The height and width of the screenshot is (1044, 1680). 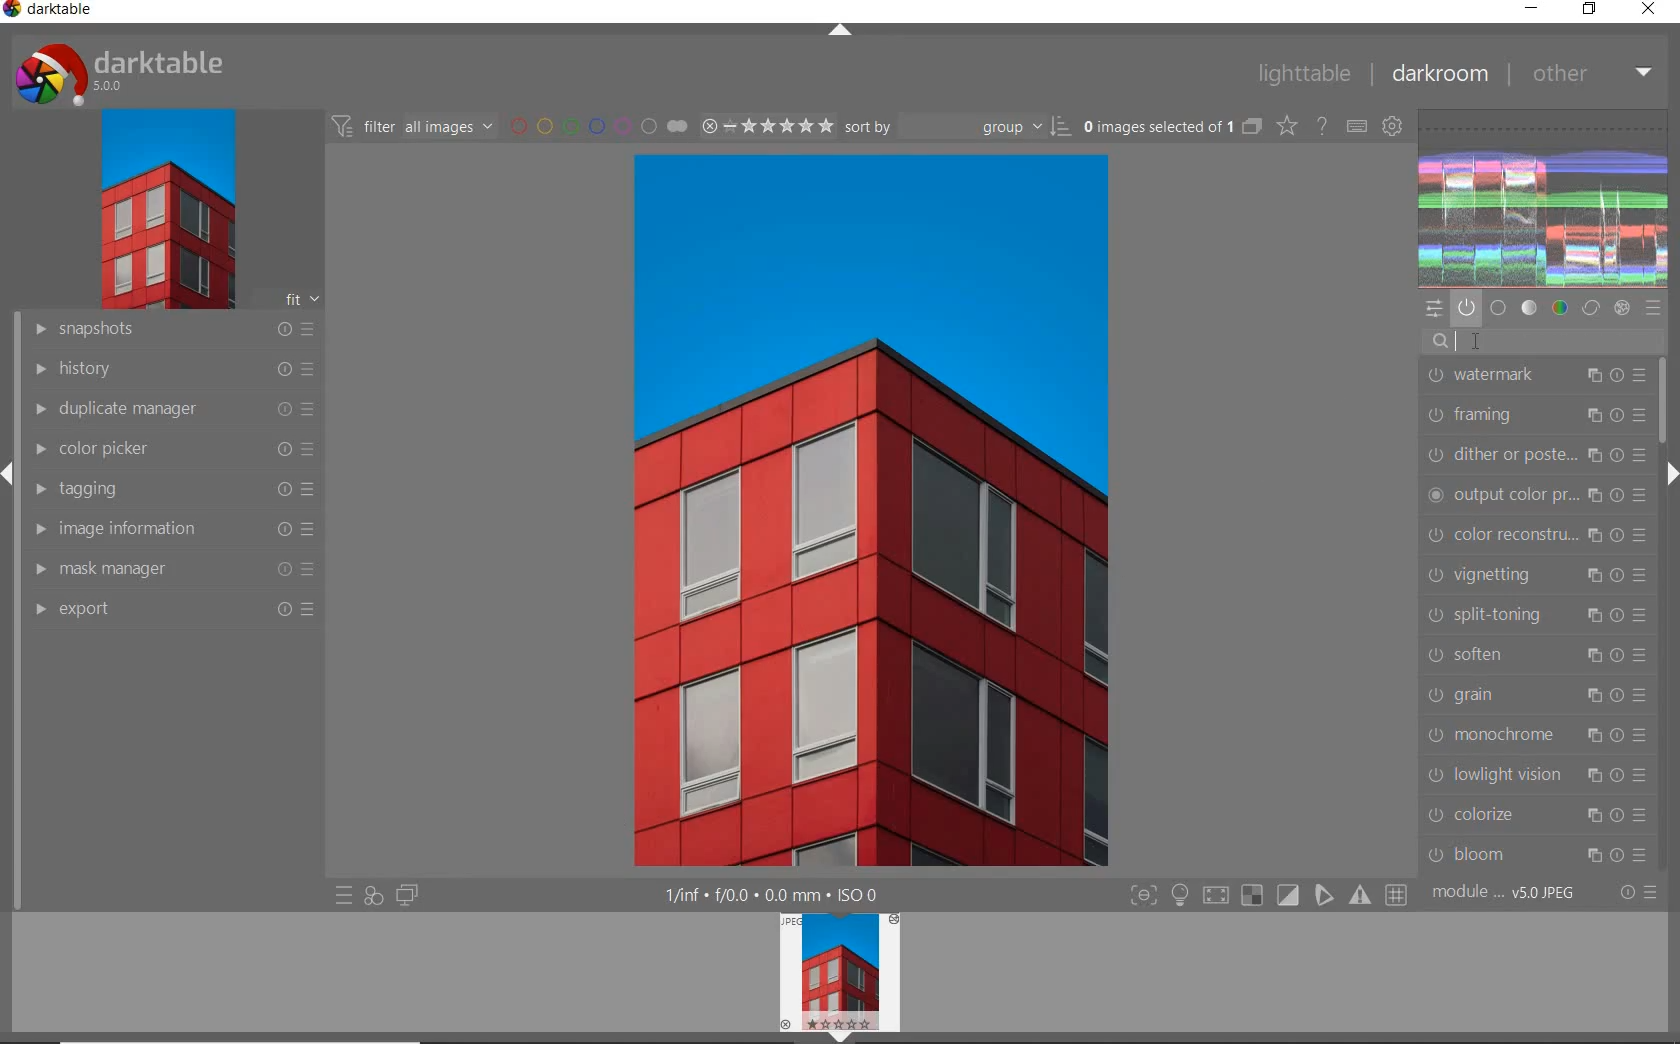 I want to click on enable for online help, so click(x=1322, y=125).